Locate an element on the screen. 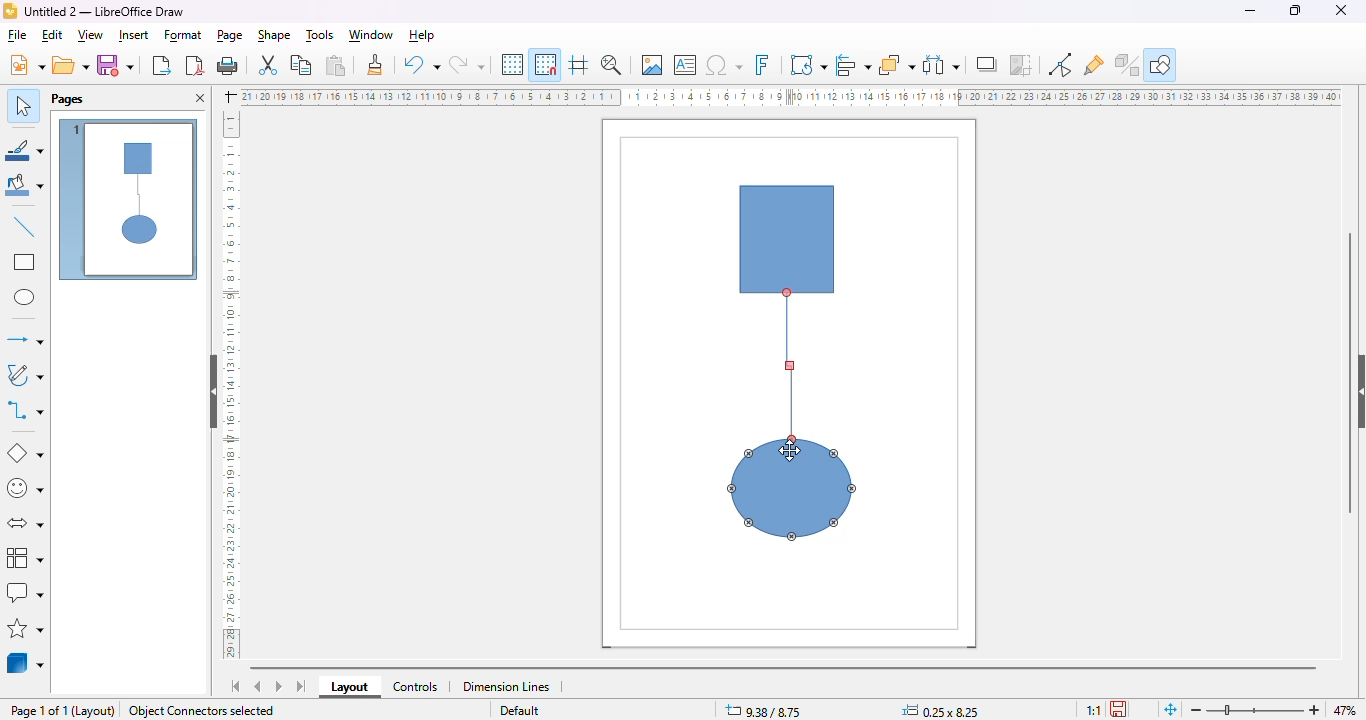 The image size is (1366, 720). cursor dragged to is located at coordinates (791, 374).